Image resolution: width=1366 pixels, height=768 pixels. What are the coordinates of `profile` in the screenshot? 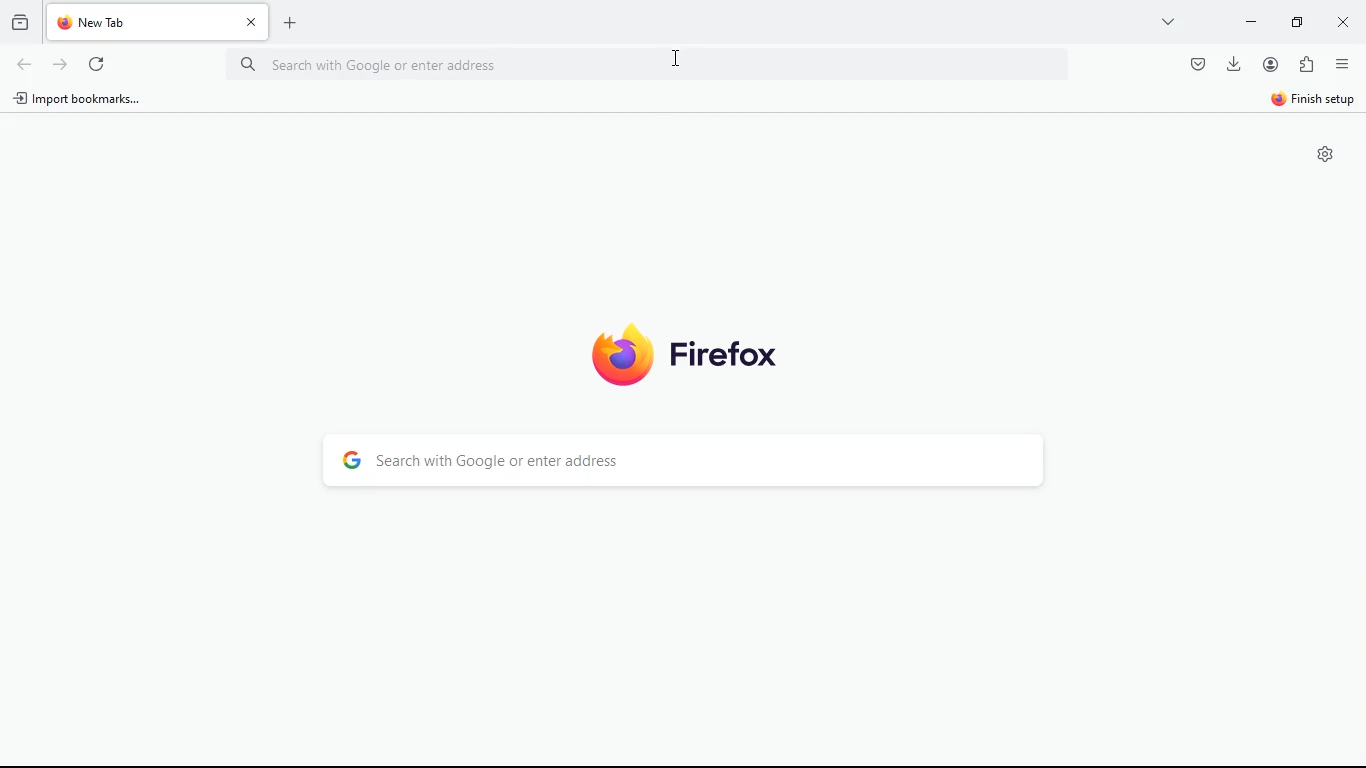 It's located at (1270, 65).